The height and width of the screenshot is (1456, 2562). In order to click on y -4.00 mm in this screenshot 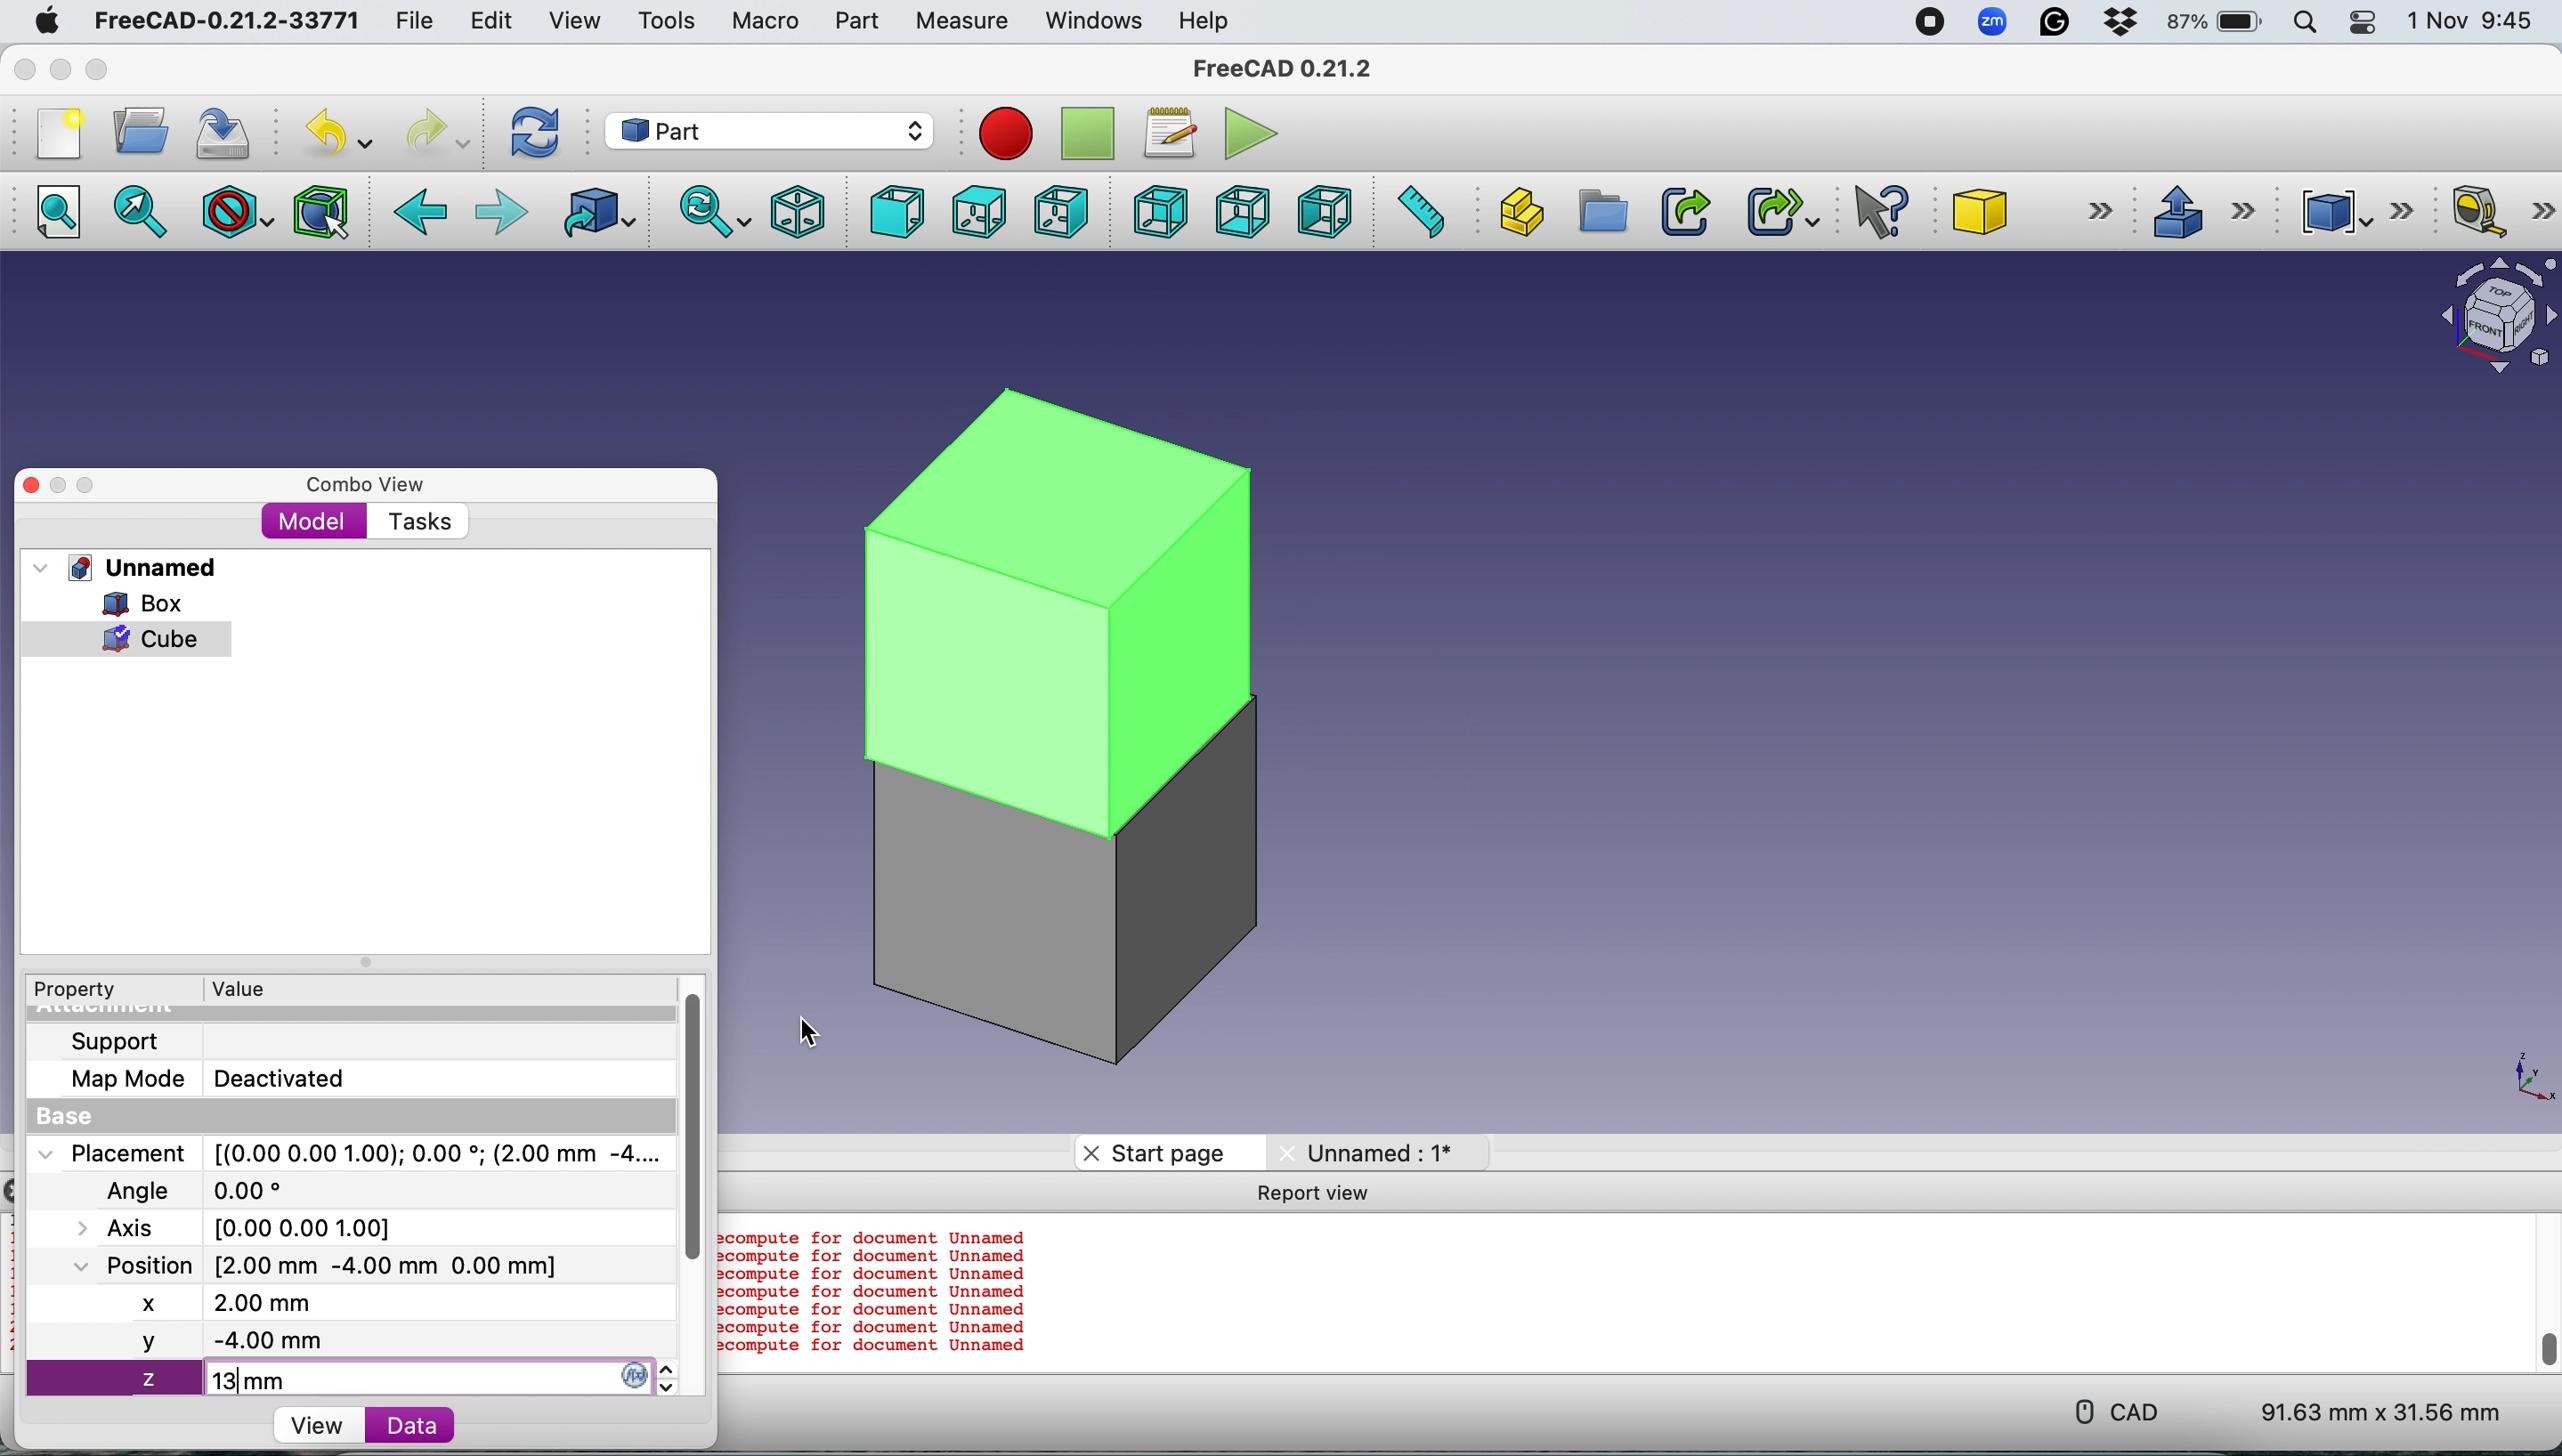, I will do `click(344, 1338)`.